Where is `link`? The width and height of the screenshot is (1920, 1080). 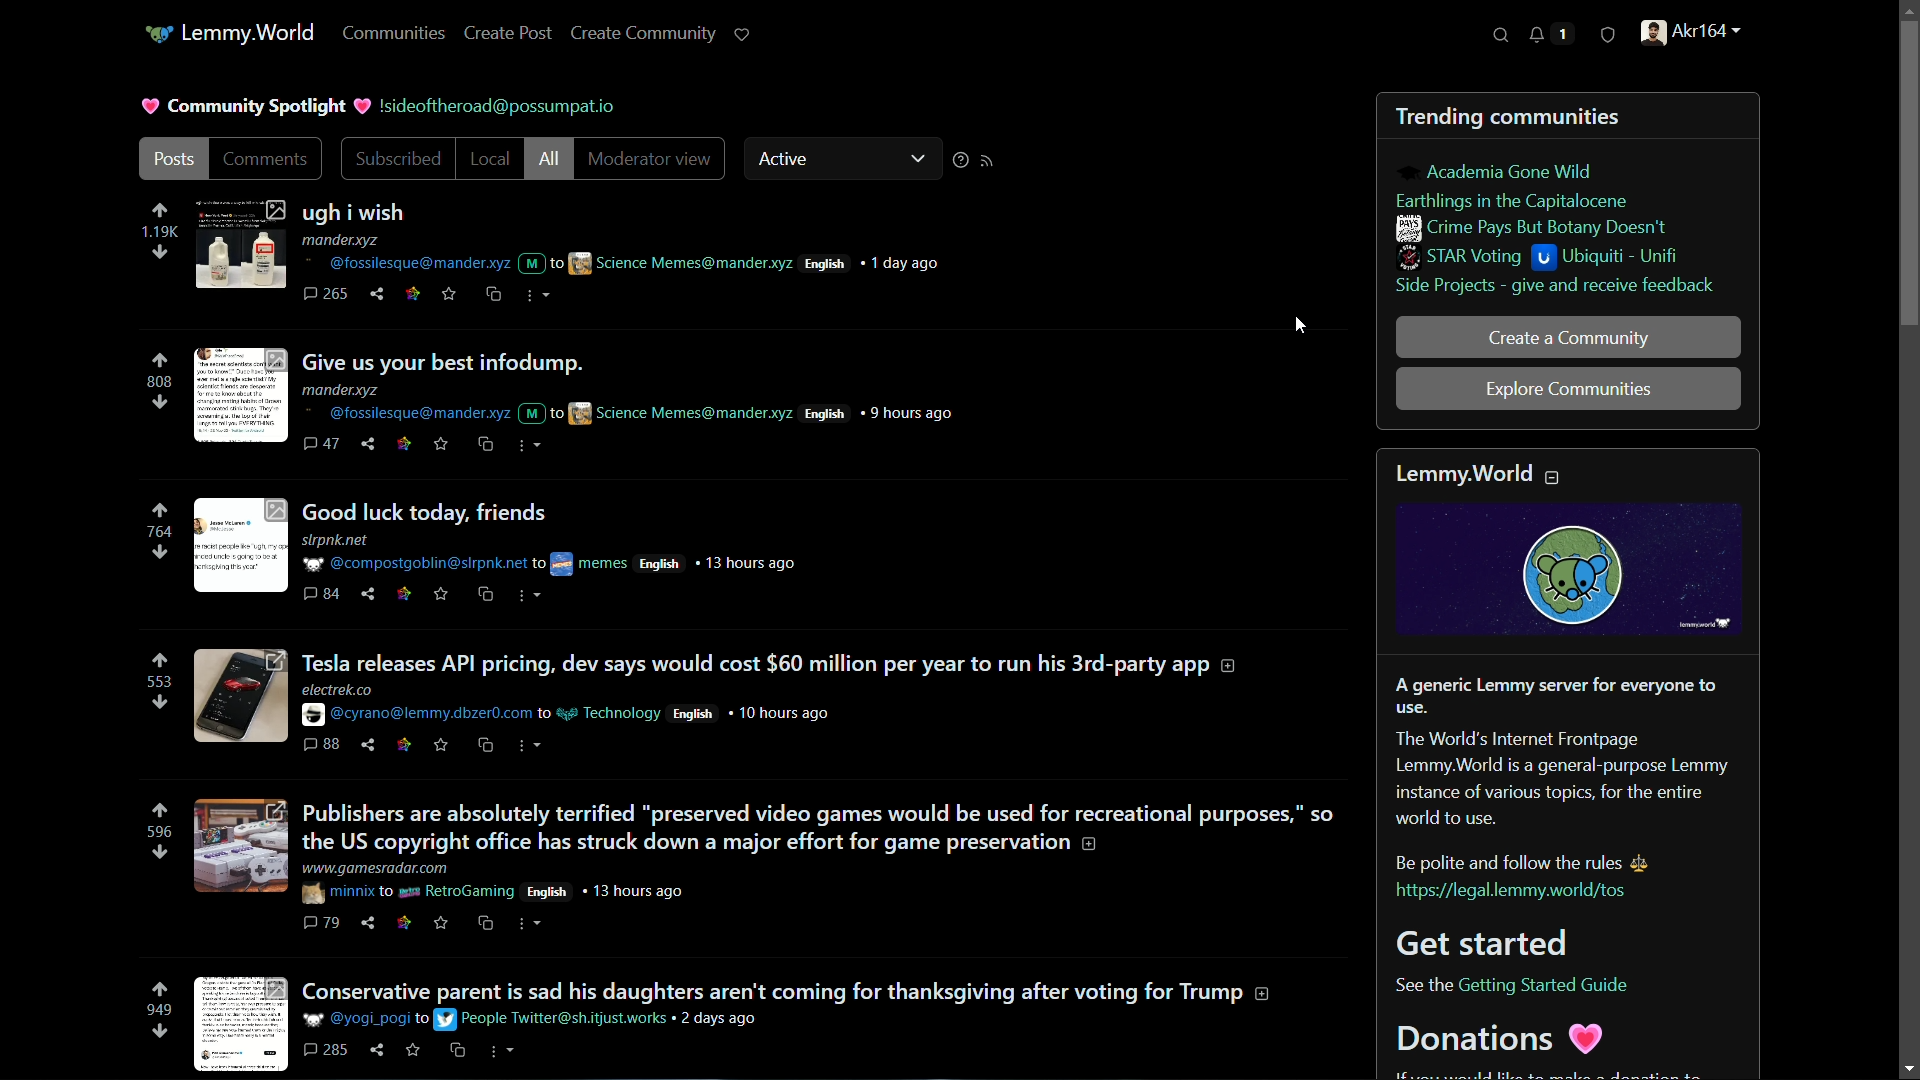 link is located at coordinates (402, 595).